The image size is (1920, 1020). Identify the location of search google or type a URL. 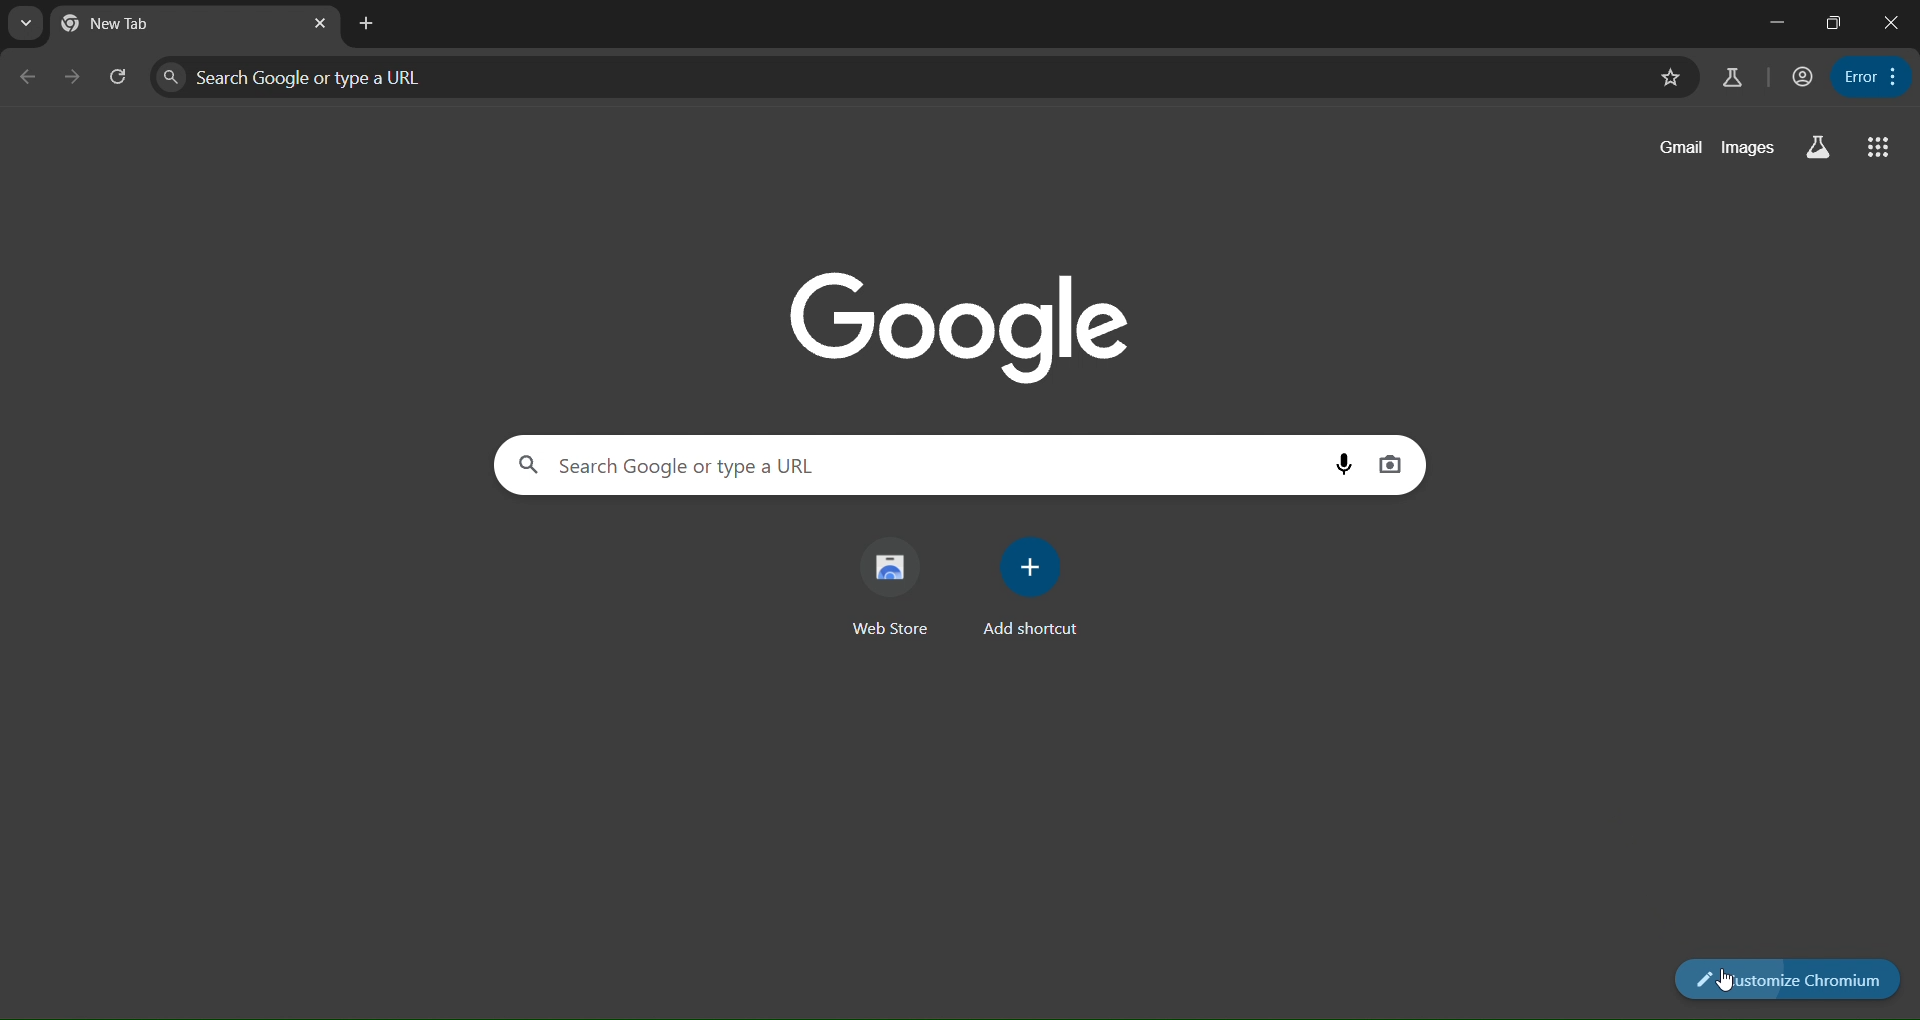
(894, 76).